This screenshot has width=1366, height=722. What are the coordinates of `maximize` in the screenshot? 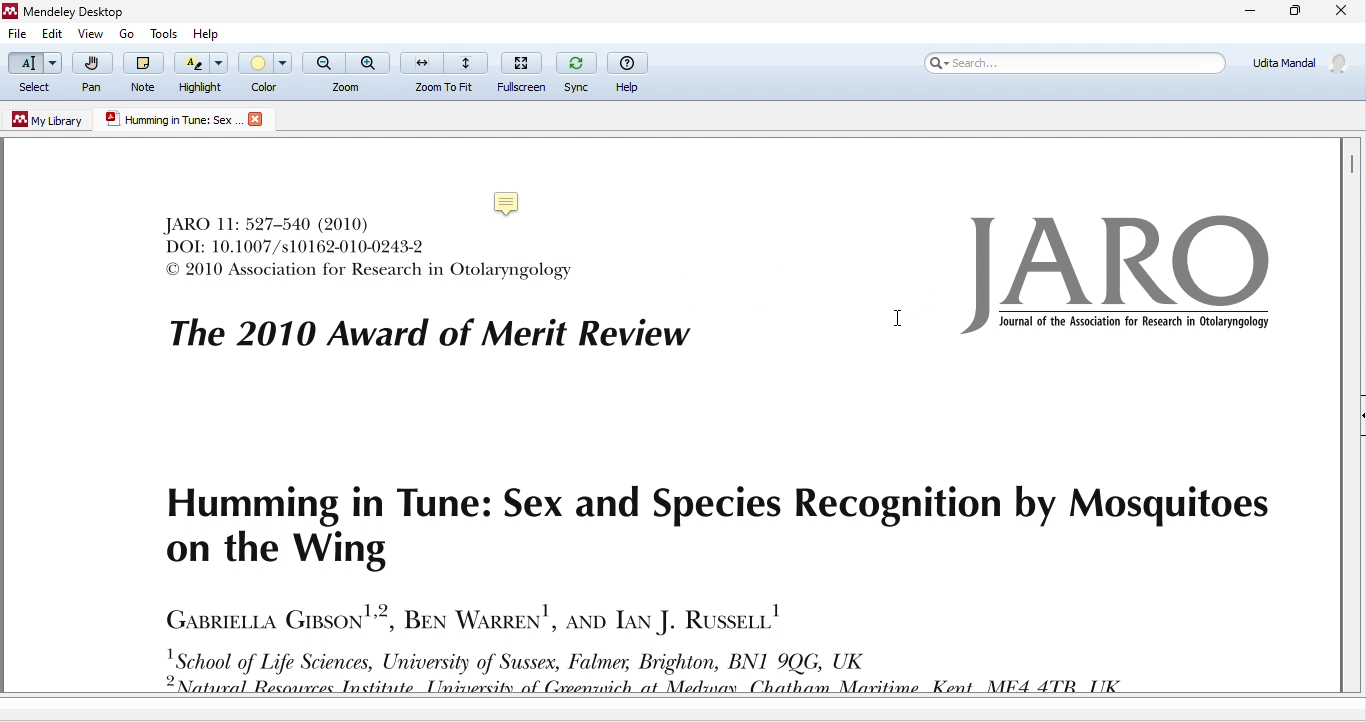 It's located at (1294, 12).